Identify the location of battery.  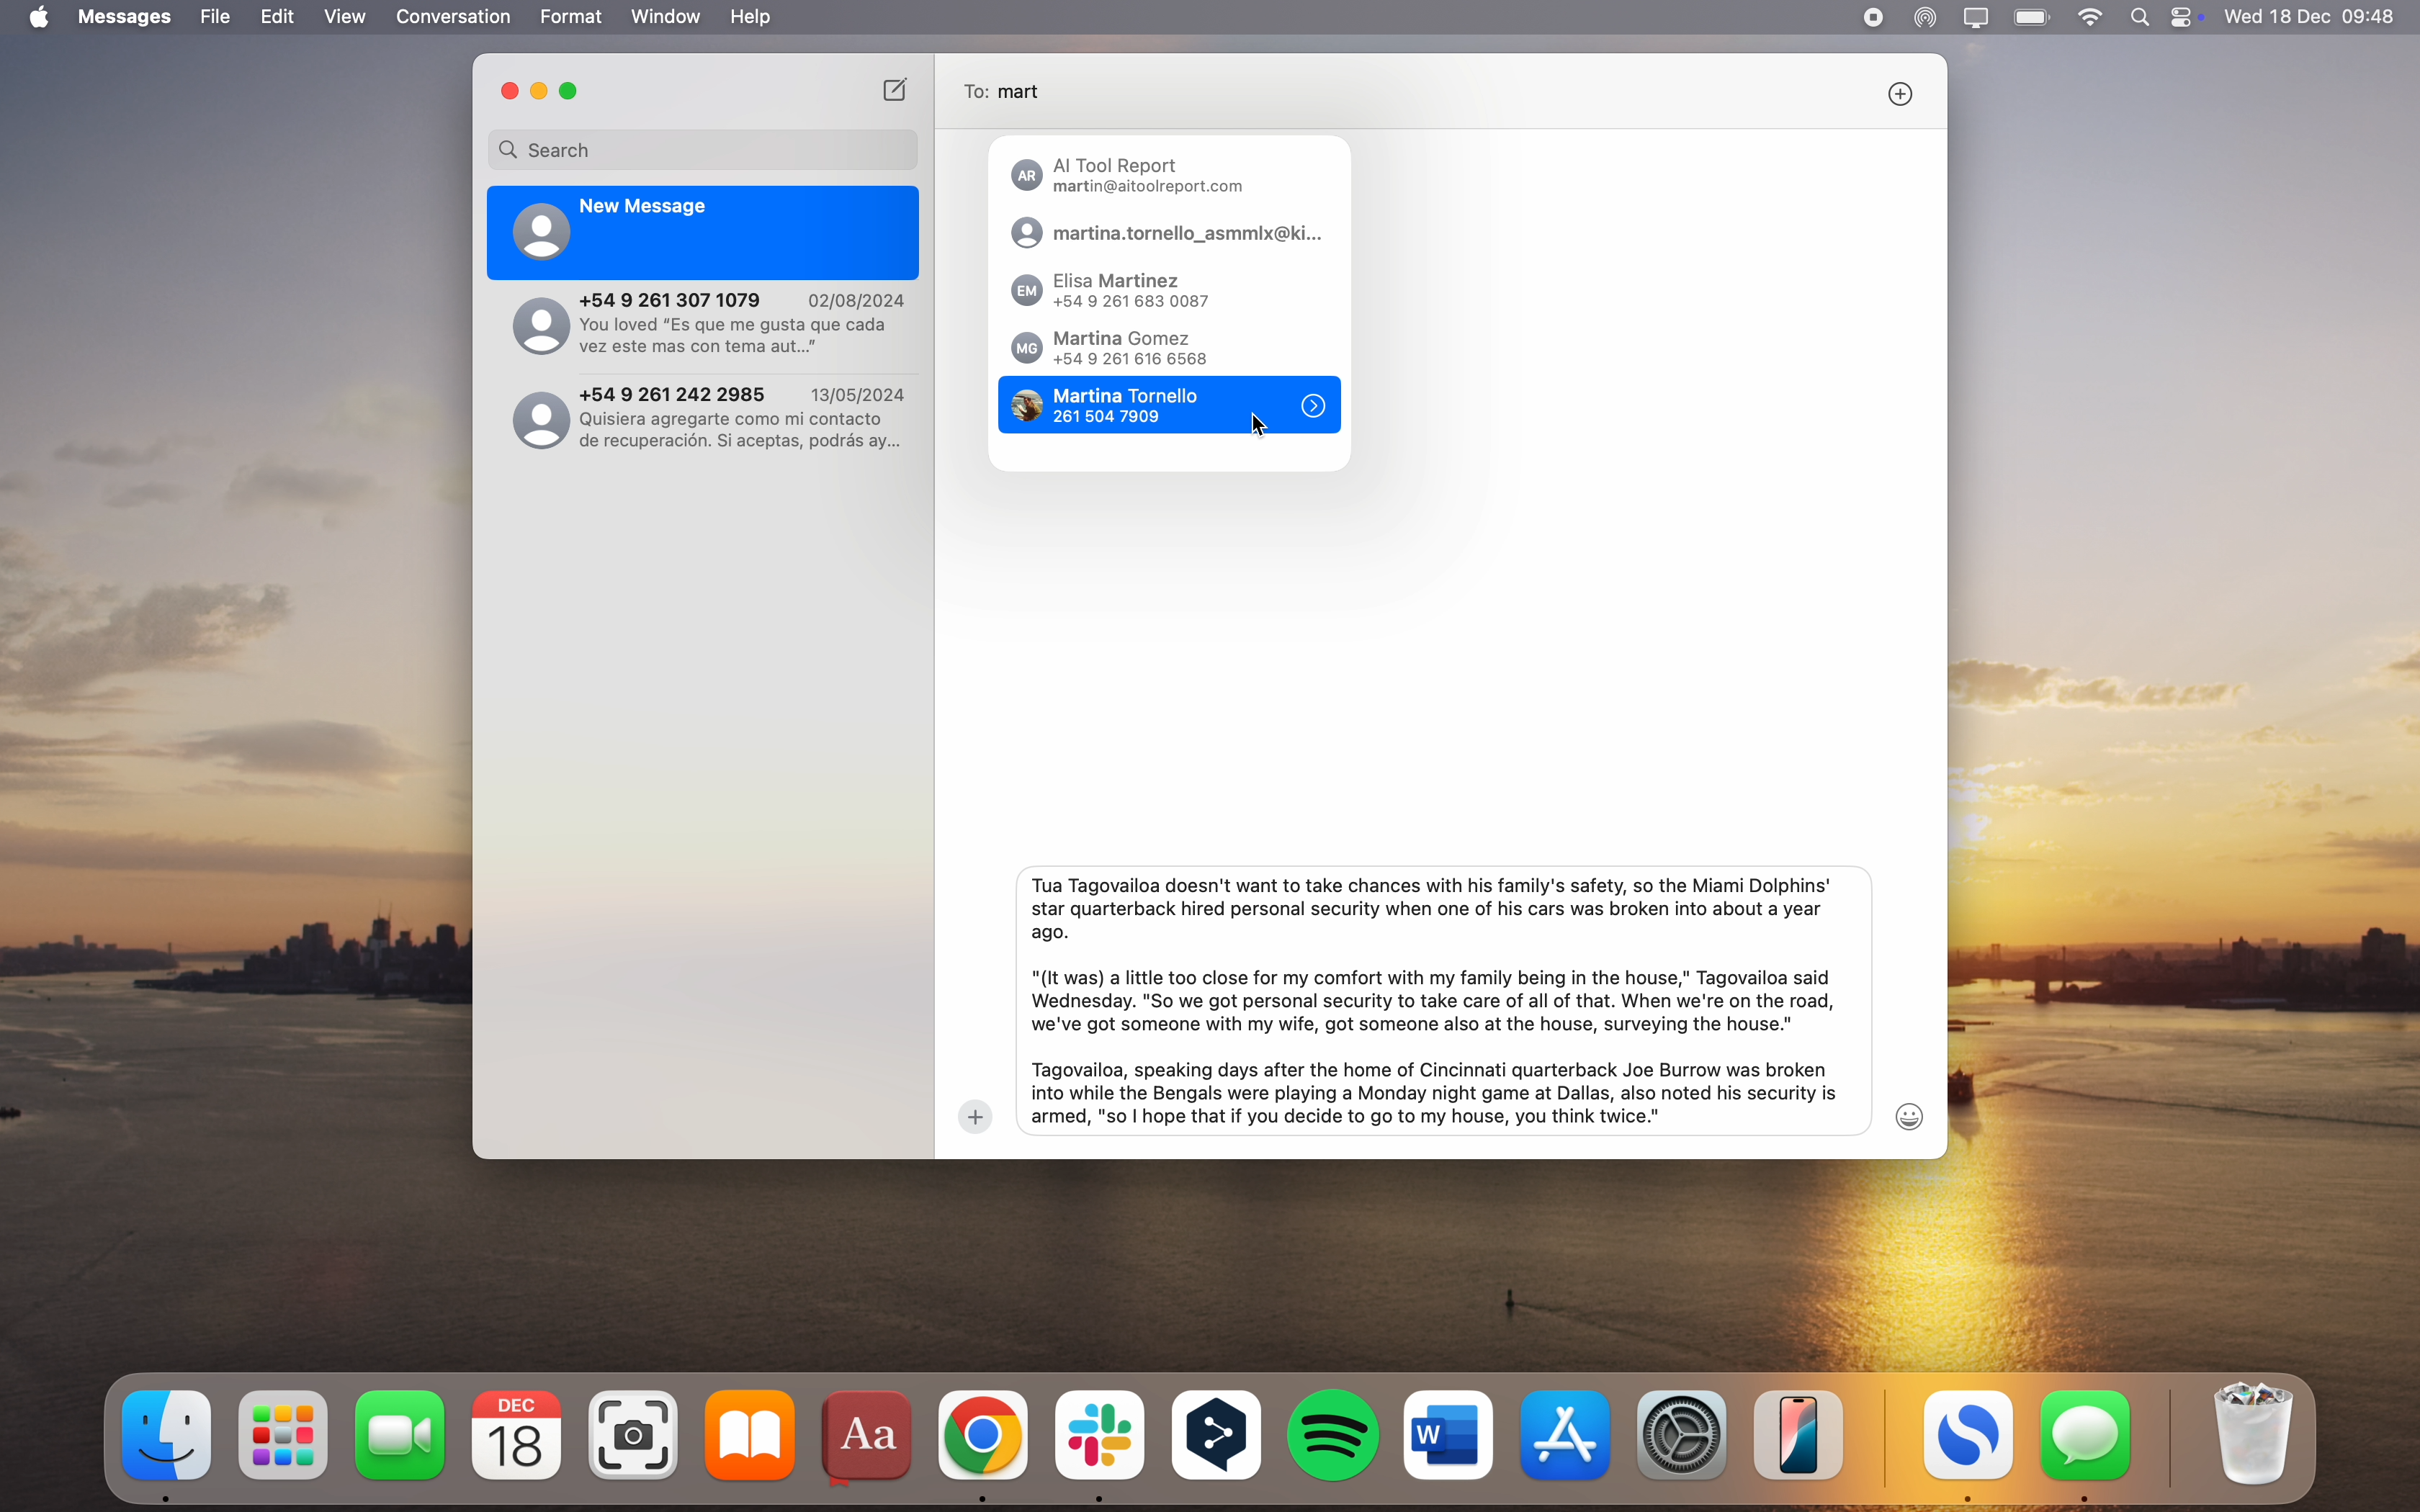
(2034, 16).